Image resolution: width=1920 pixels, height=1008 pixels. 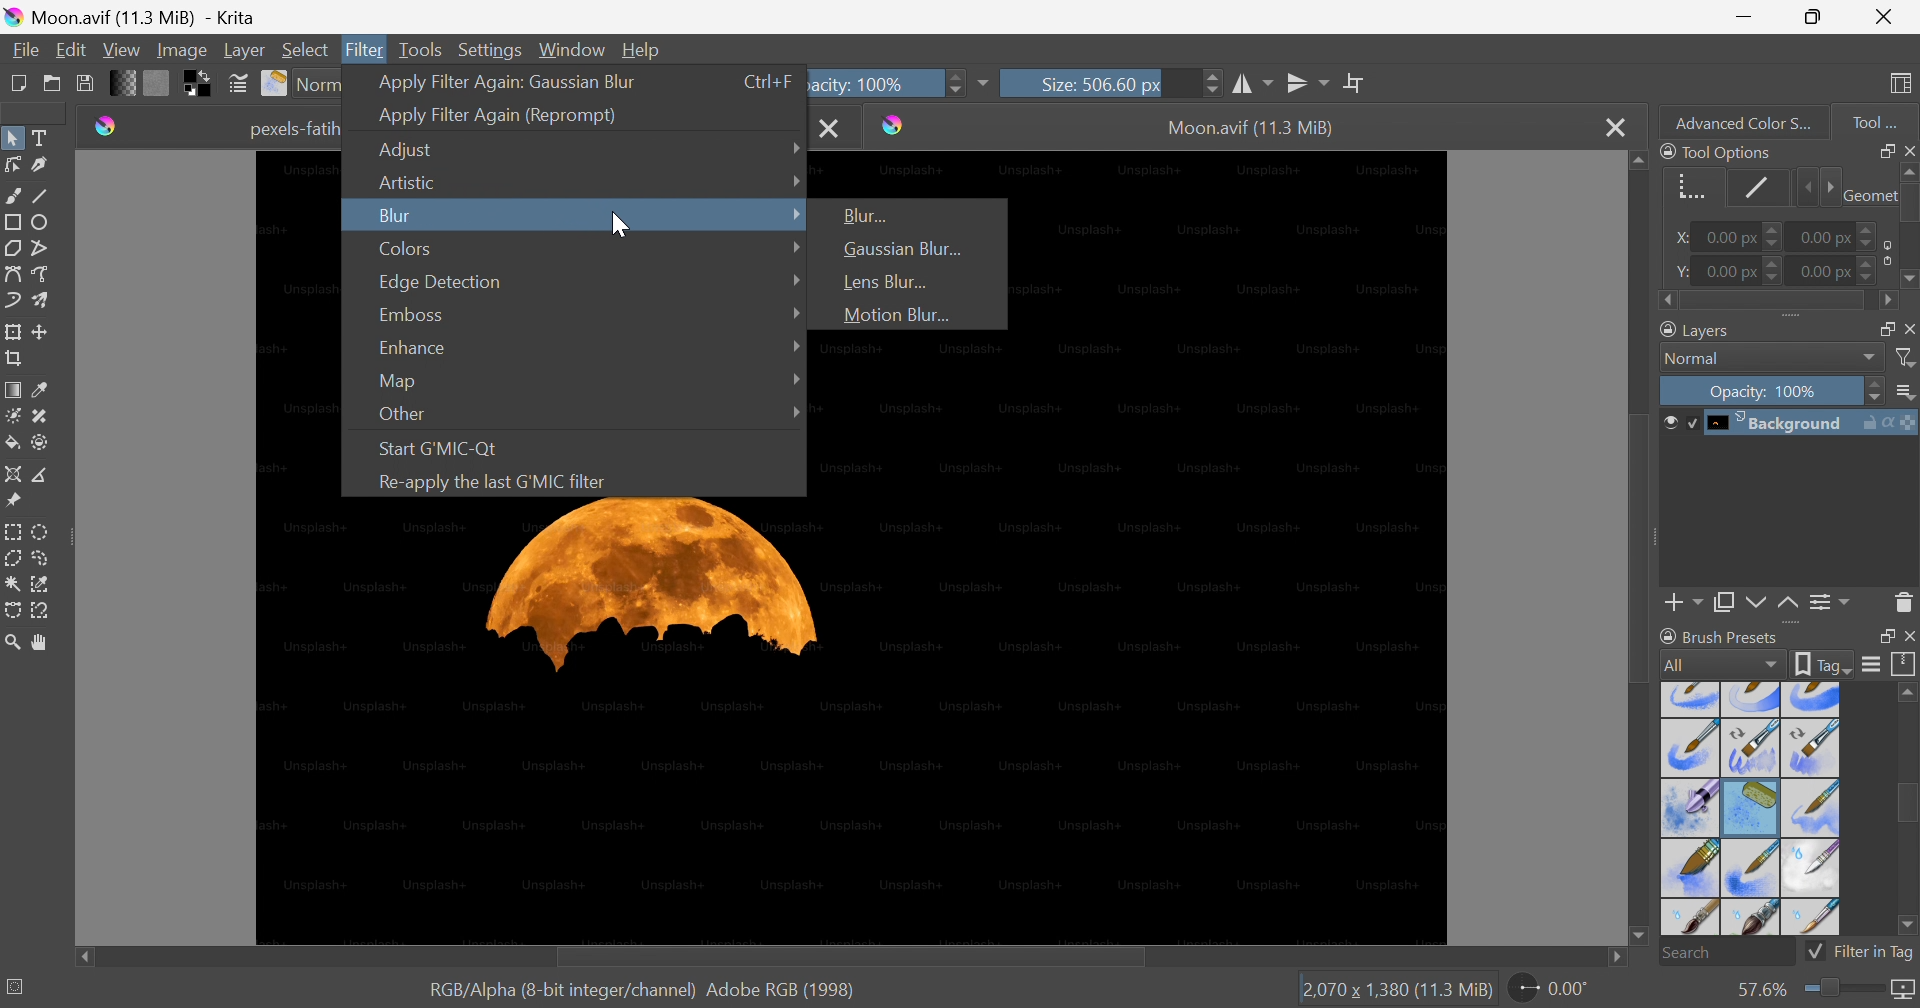 What do you see at coordinates (1749, 17) in the screenshot?
I see `` at bounding box center [1749, 17].